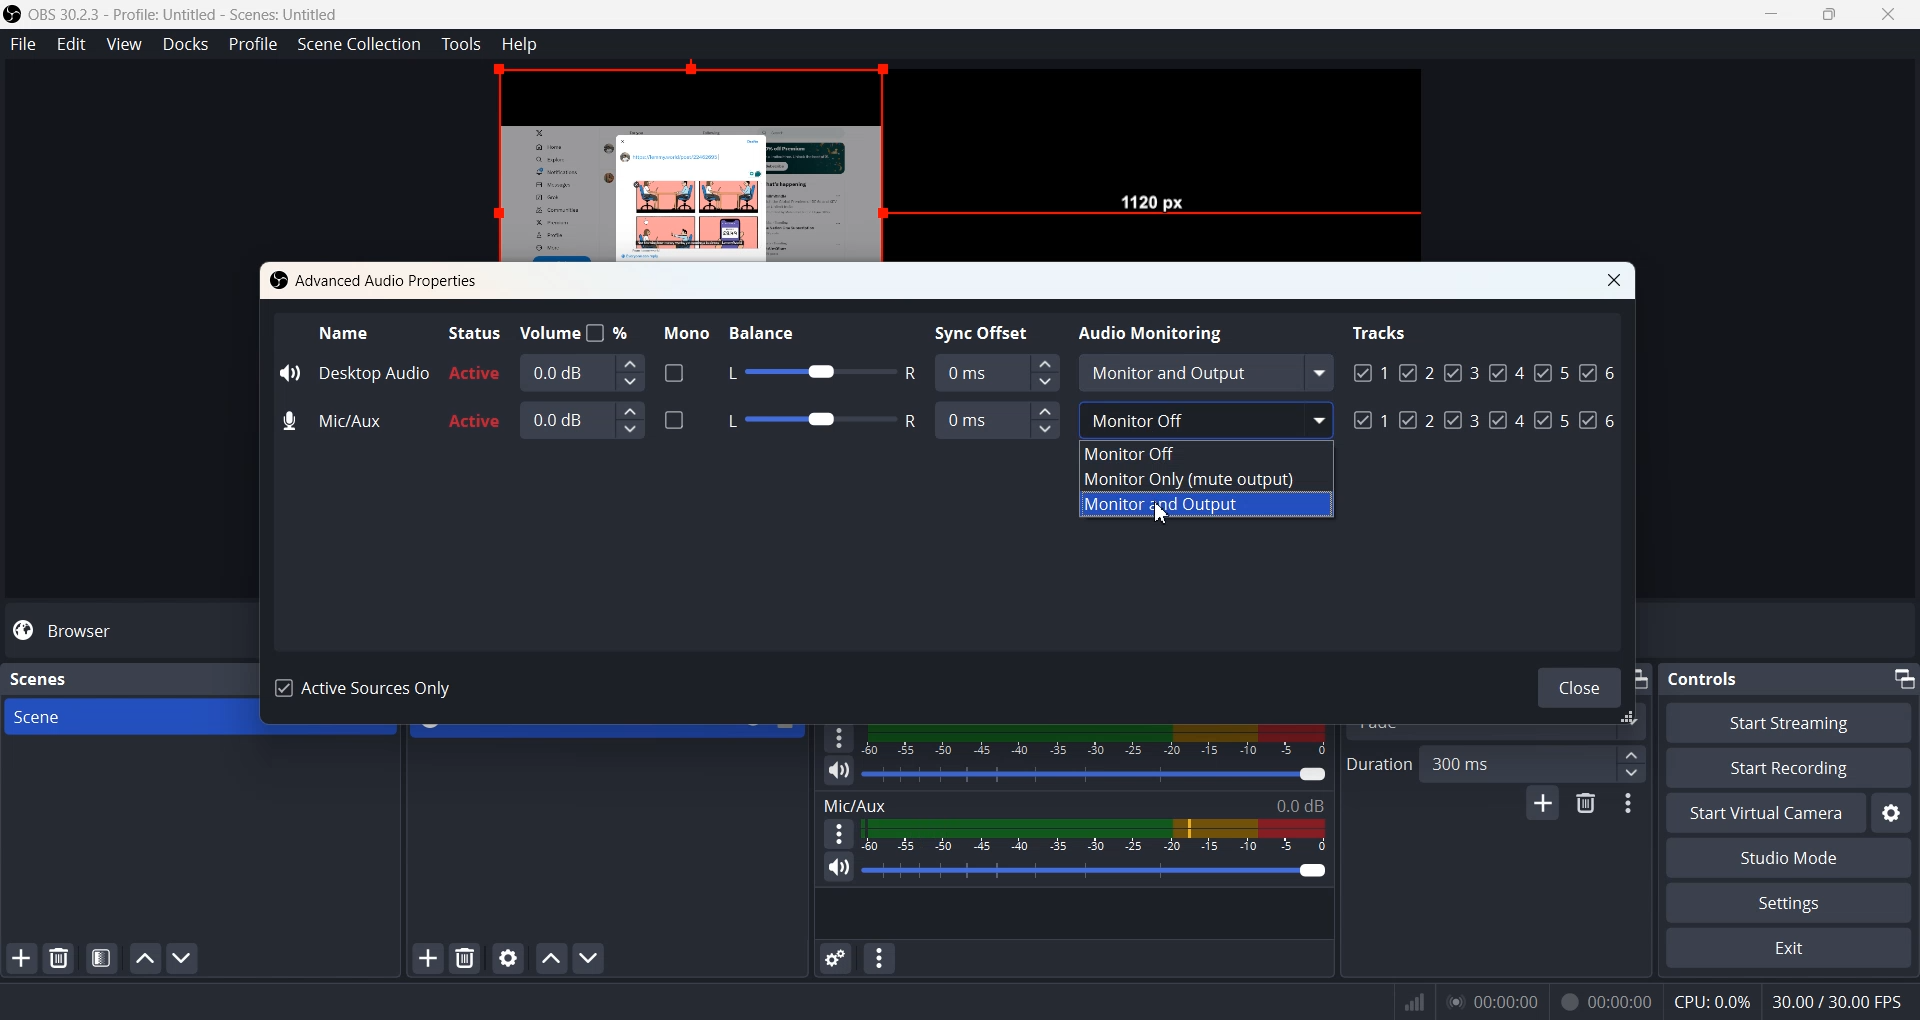 The height and width of the screenshot is (1020, 1920). What do you see at coordinates (1790, 722) in the screenshot?
I see `Start Streaming` at bounding box center [1790, 722].